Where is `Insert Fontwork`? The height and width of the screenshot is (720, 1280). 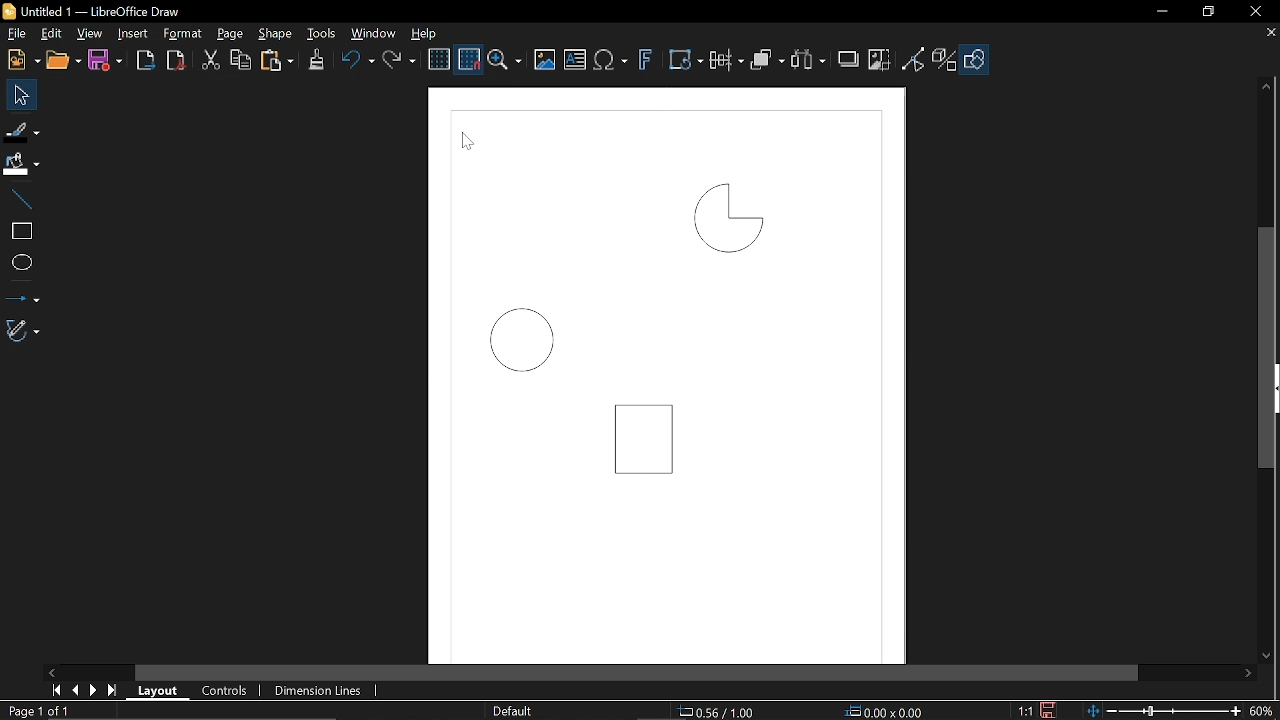 Insert Fontwork is located at coordinates (646, 62).